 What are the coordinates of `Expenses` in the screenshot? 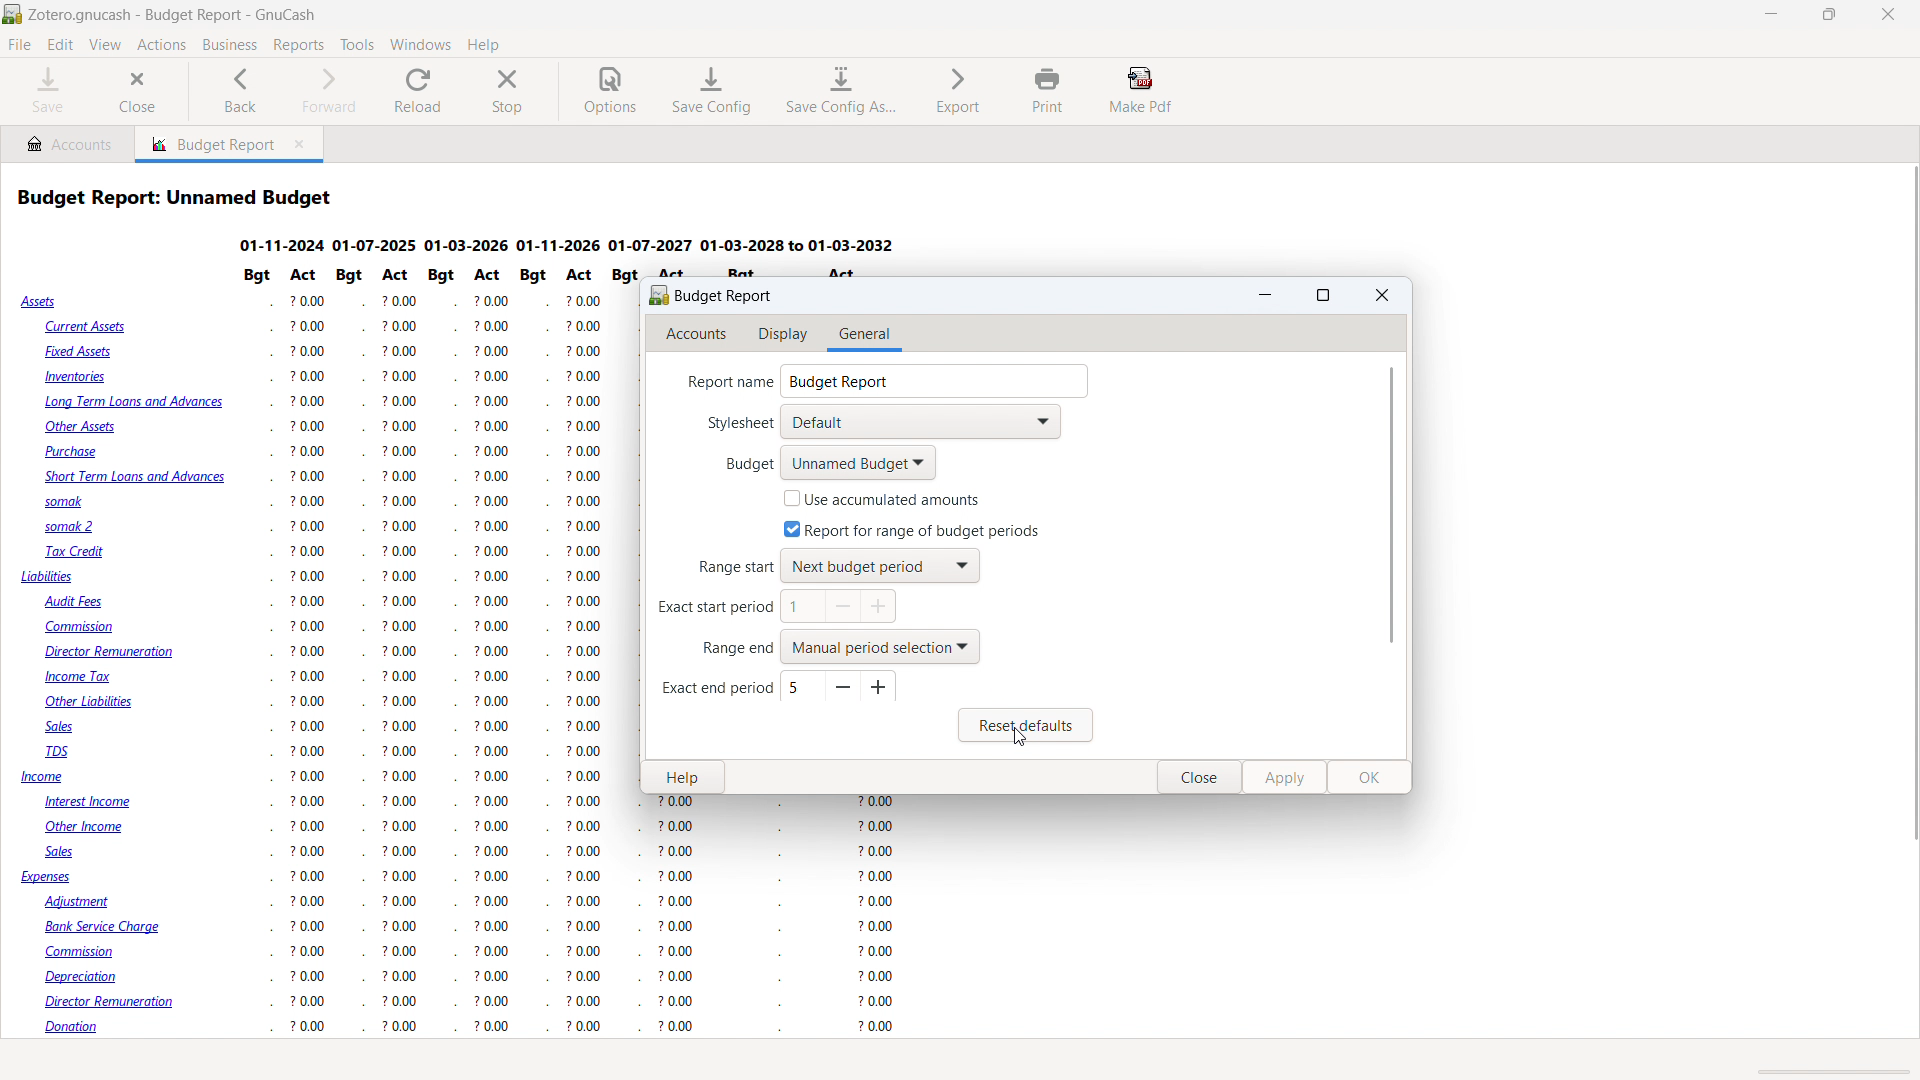 It's located at (47, 879).